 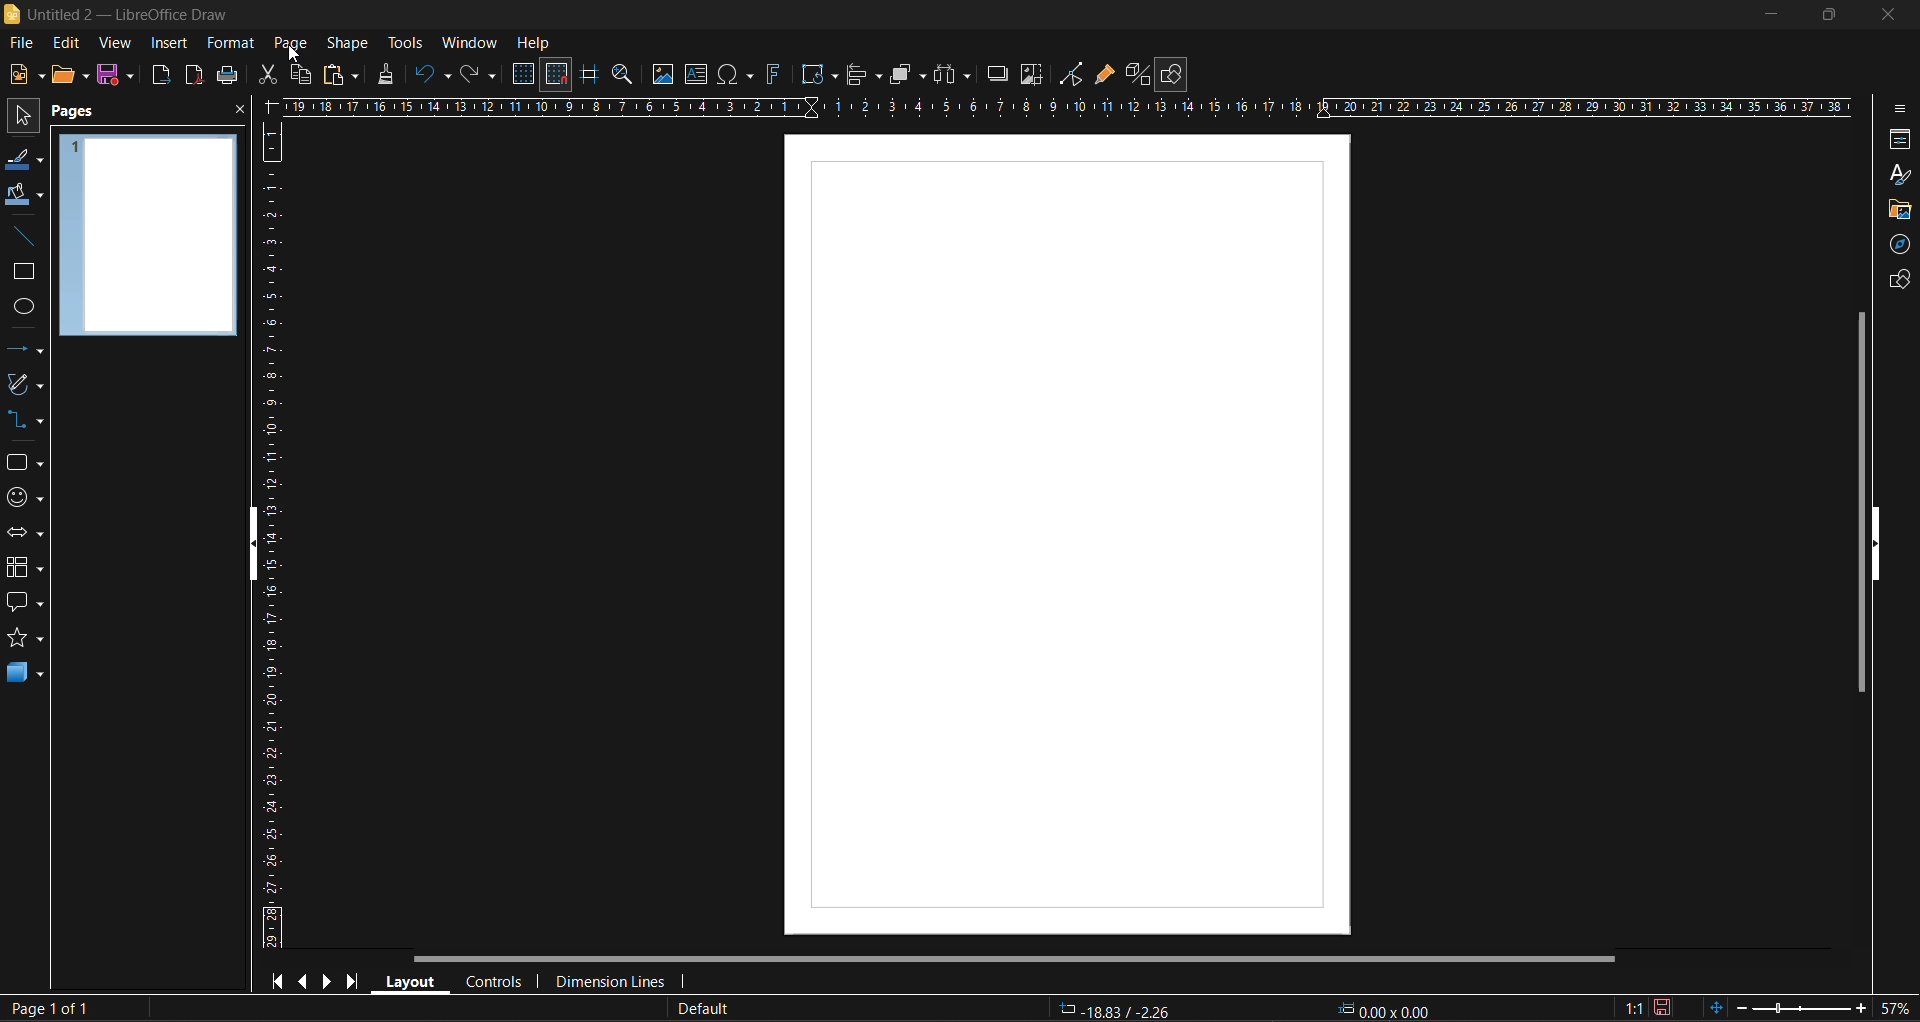 I want to click on page, so click(x=294, y=42).